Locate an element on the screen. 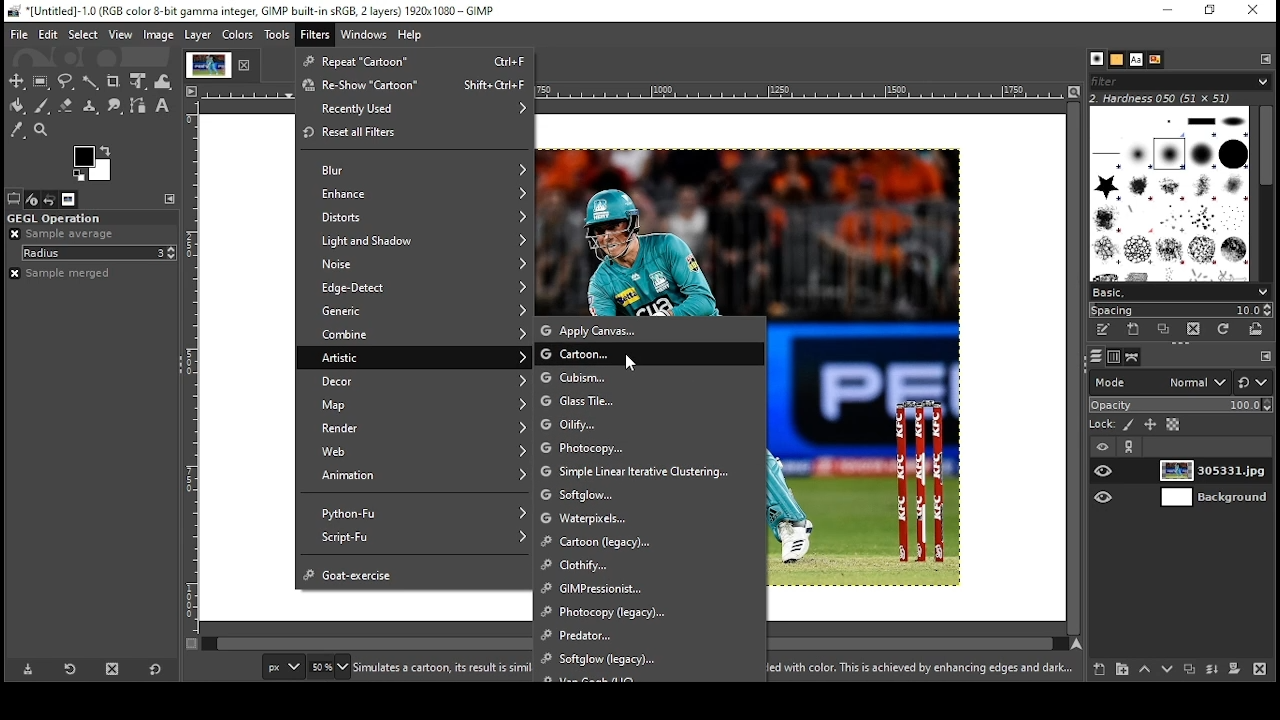  cartoon is located at coordinates (650, 354).